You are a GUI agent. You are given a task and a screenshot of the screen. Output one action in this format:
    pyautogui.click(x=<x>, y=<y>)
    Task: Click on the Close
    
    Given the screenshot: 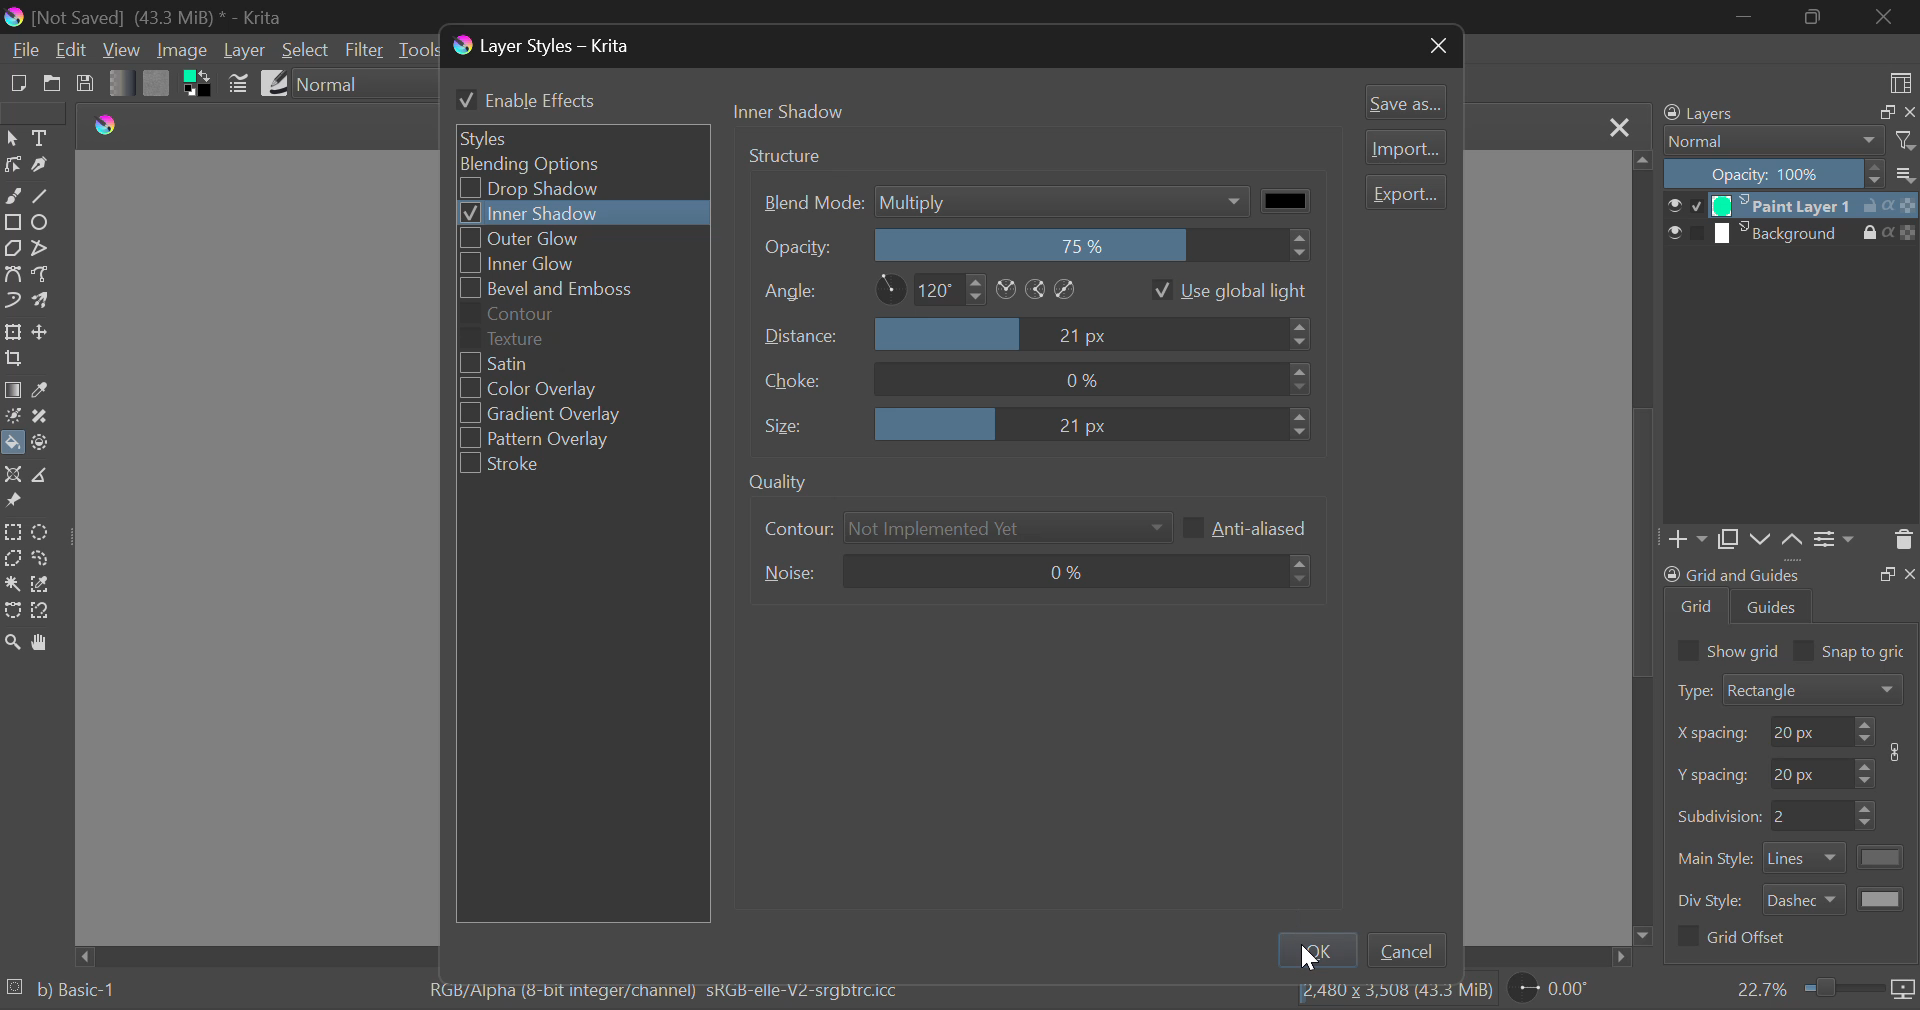 What is the action you would take?
    pyautogui.click(x=1618, y=127)
    